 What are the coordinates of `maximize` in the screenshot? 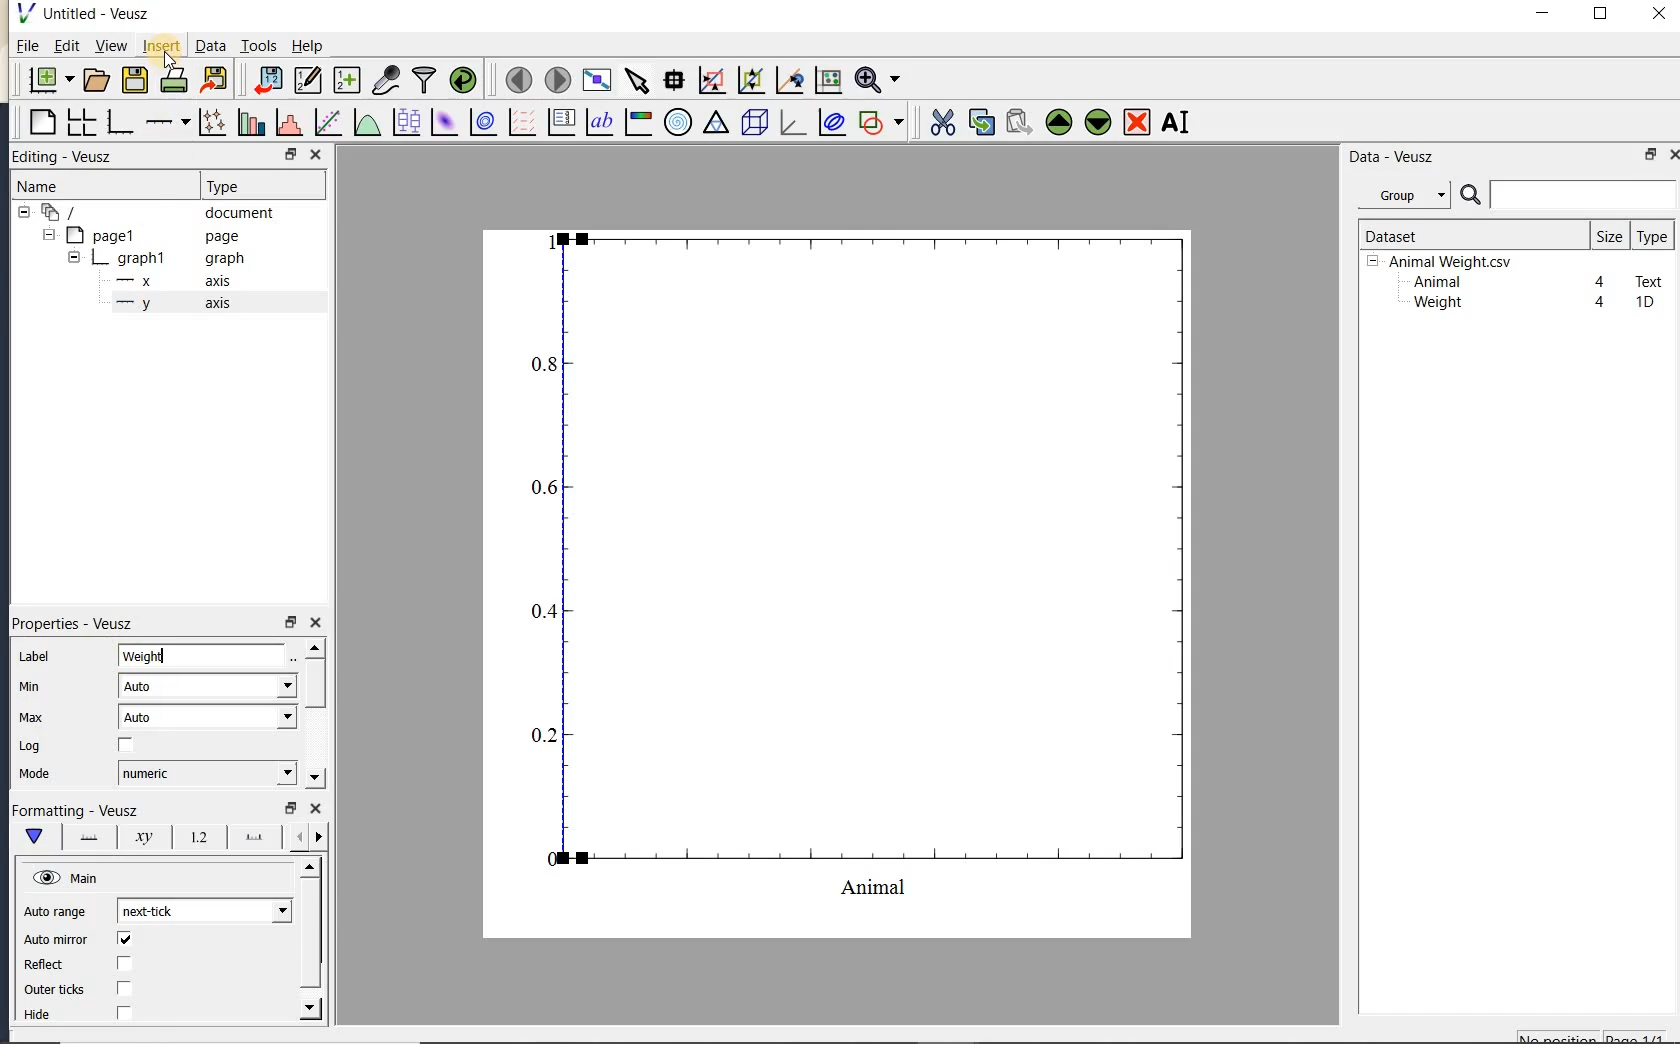 It's located at (1601, 14).